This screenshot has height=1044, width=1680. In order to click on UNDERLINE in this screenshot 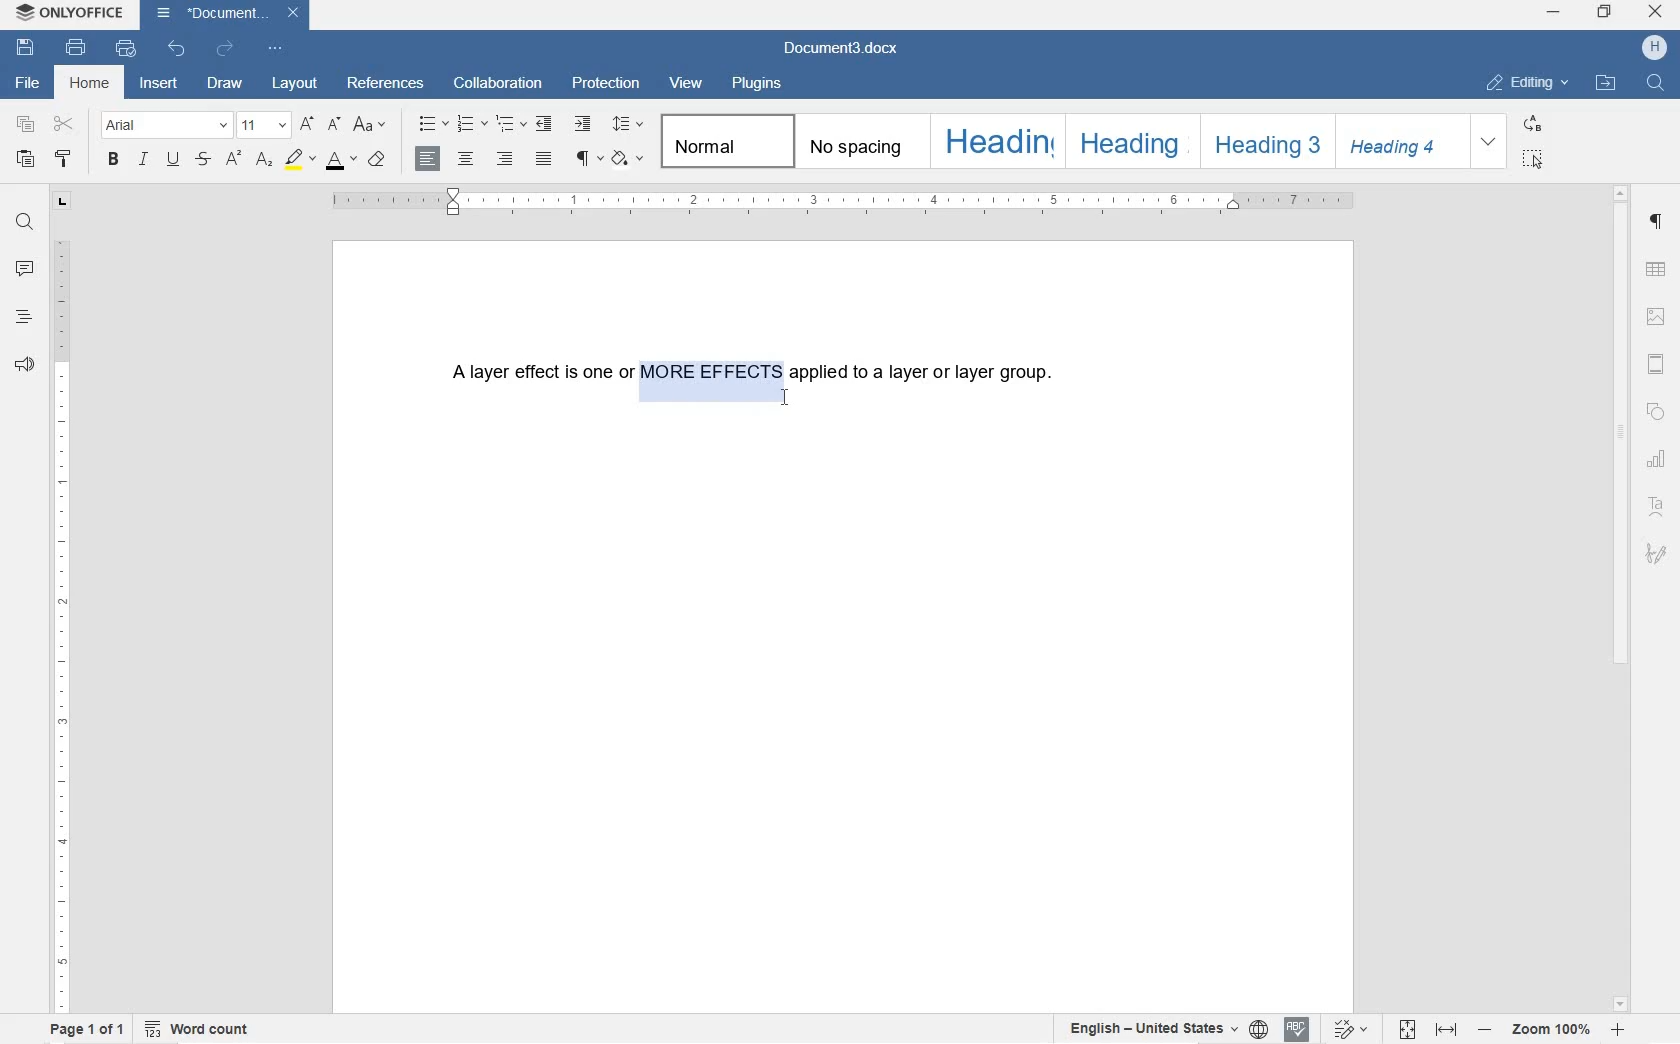, I will do `click(173, 160)`.